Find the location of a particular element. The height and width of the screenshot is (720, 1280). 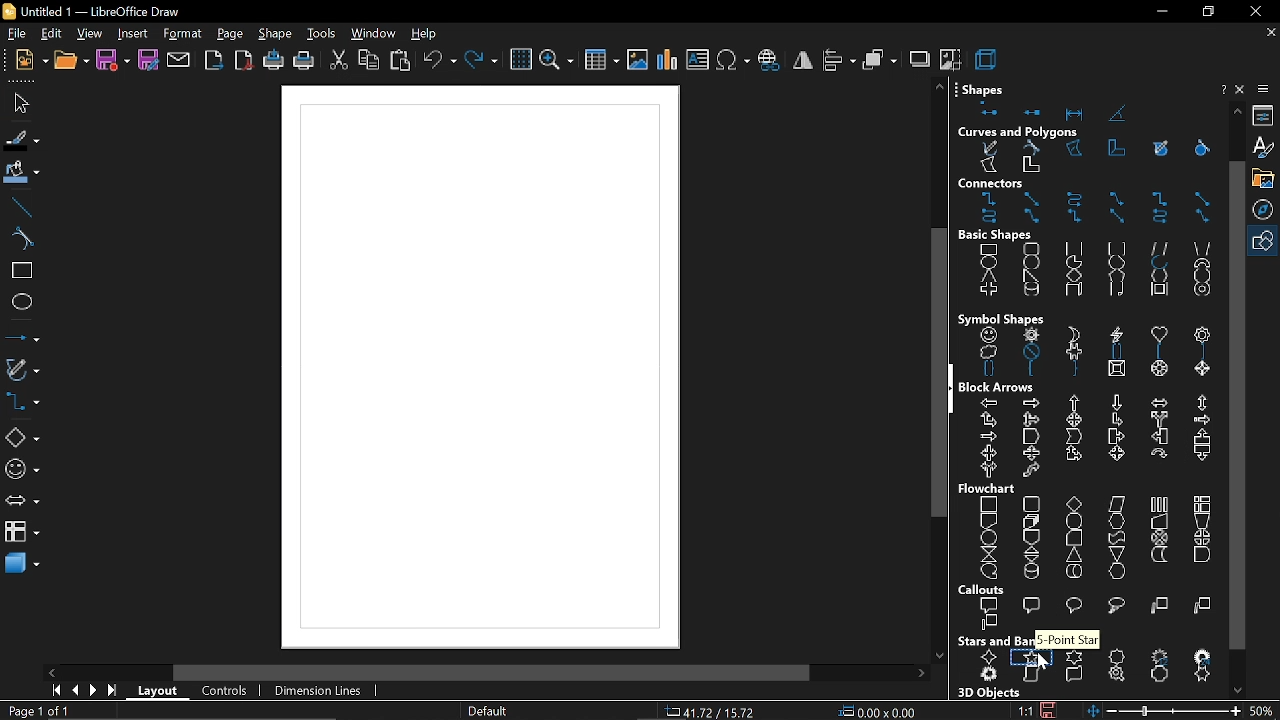

grid is located at coordinates (520, 60).